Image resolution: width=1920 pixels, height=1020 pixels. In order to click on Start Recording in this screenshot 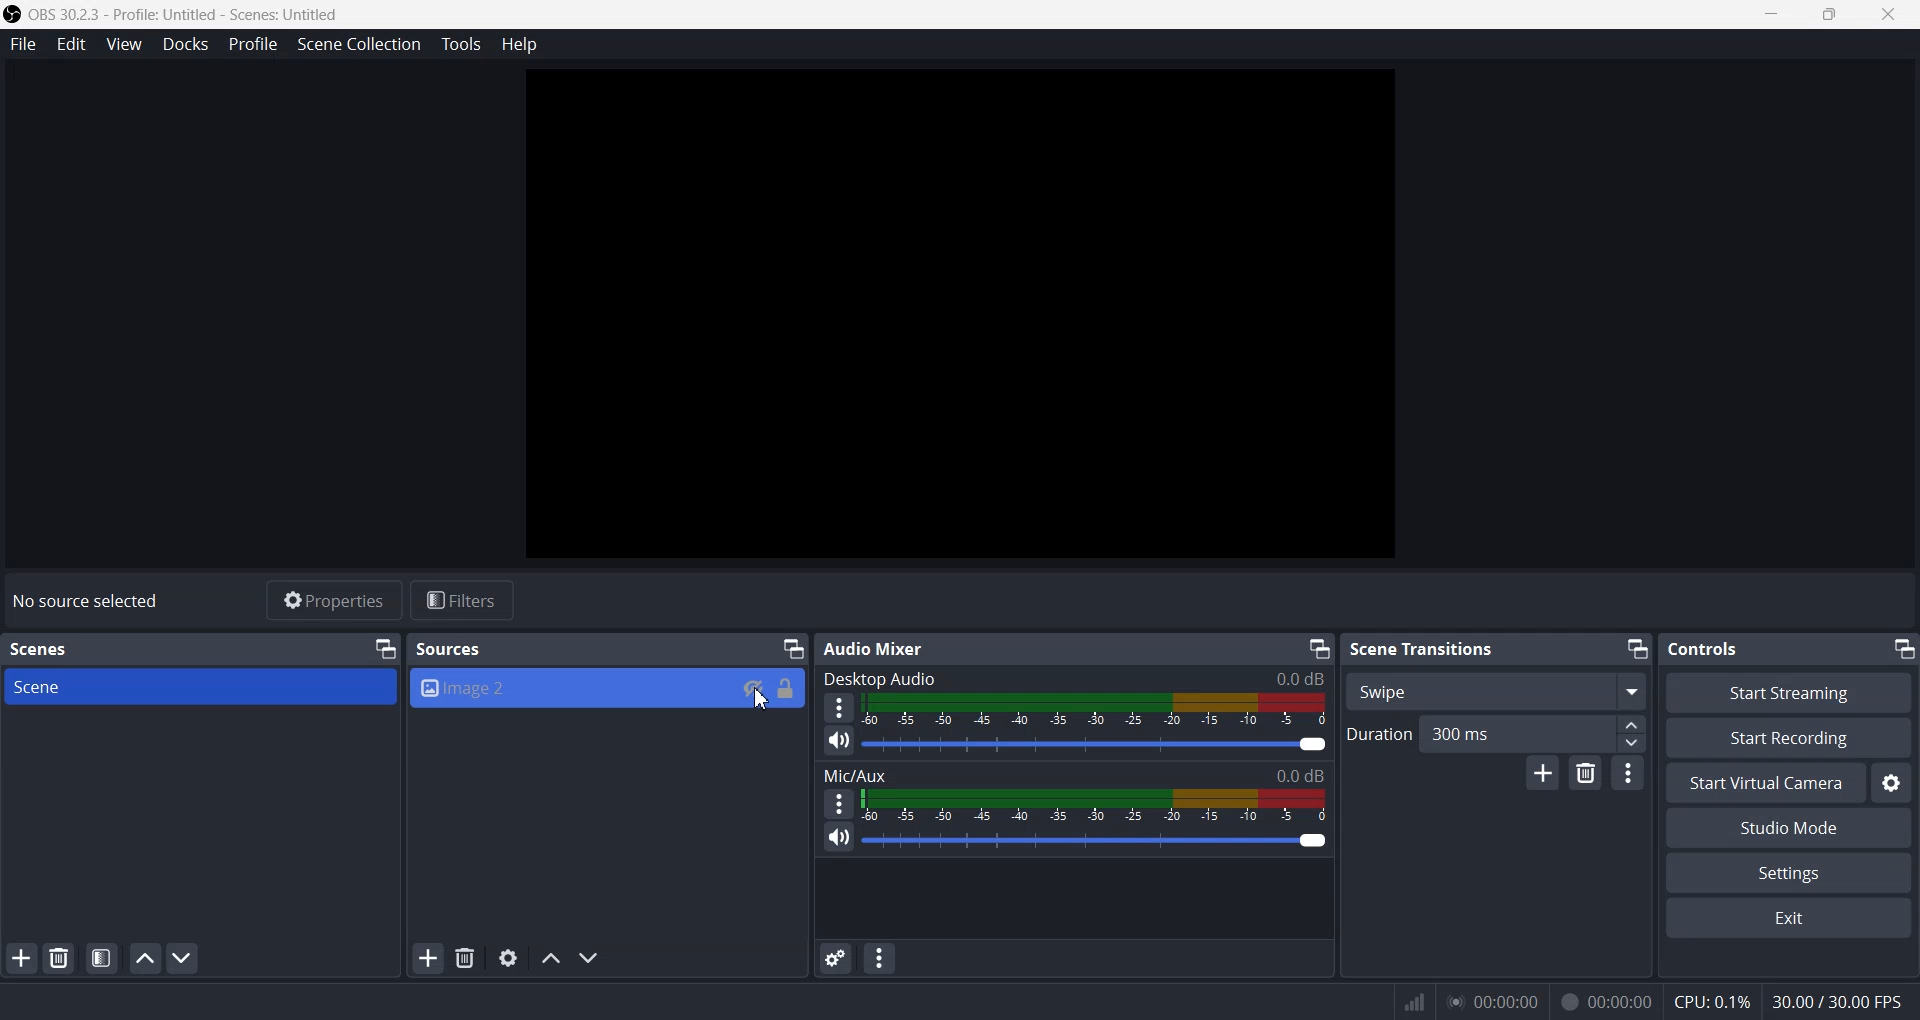, I will do `click(1788, 737)`.